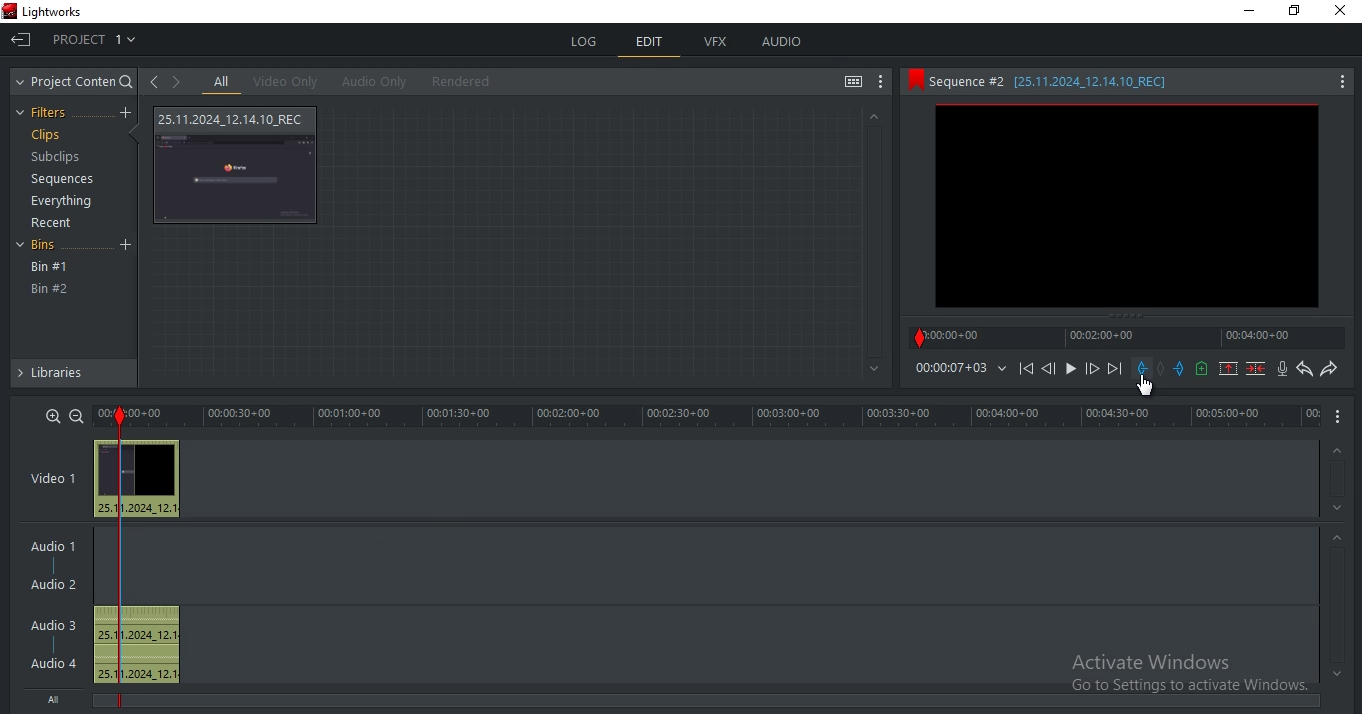 The width and height of the screenshot is (1362, 714). I want to click on Forward, so click(1093, 369).